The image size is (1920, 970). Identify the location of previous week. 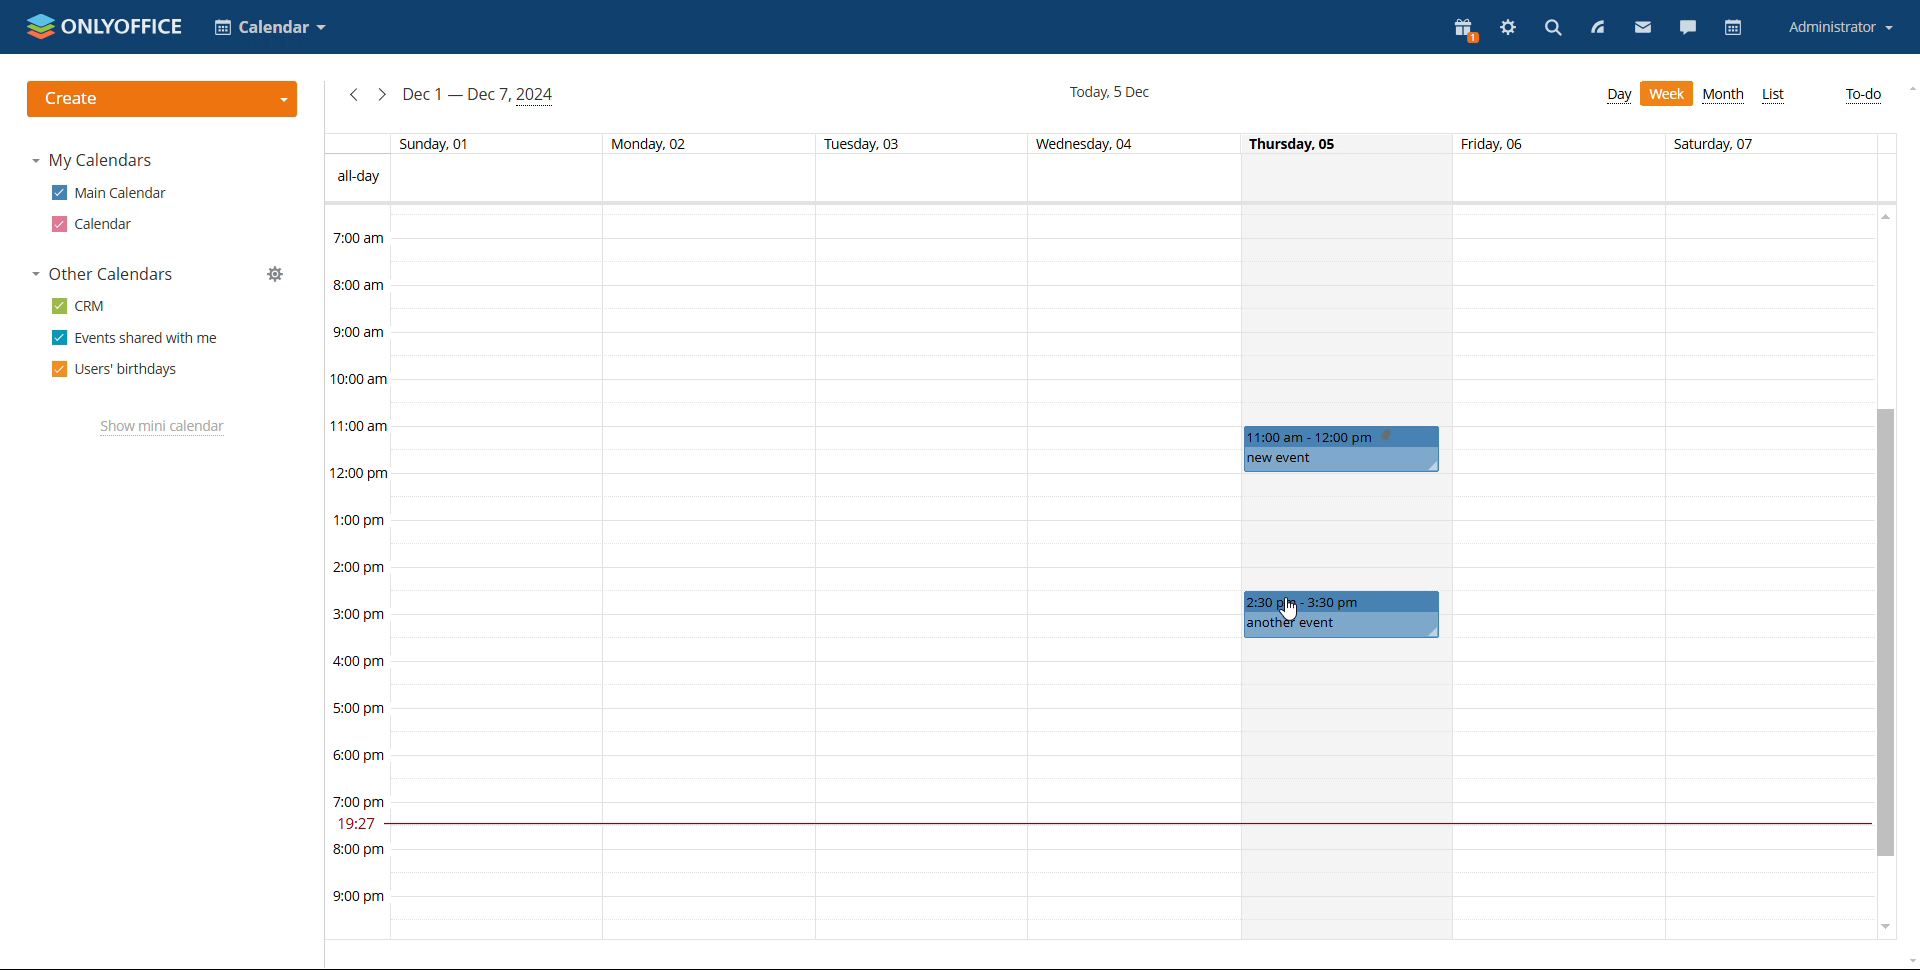
(352, 93).